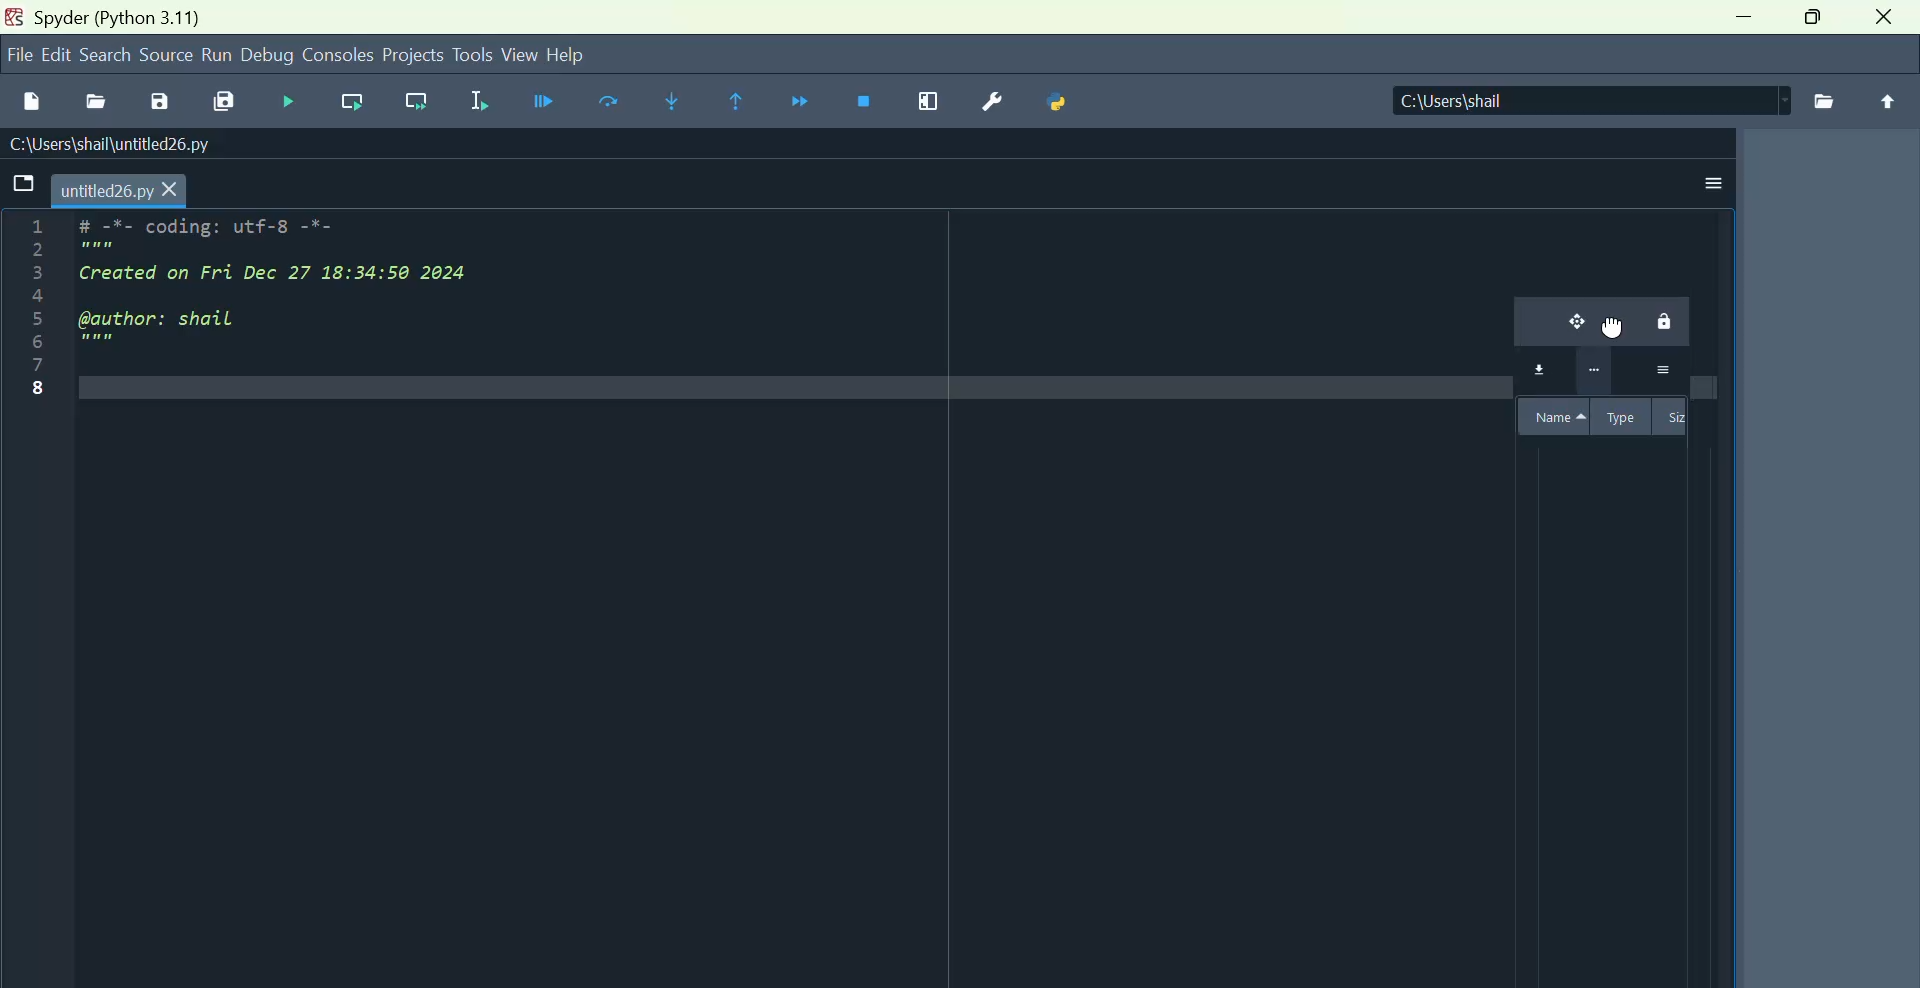 This screenshot has height=988, width=1920. I want to click on Run selection, so click(480, 99).